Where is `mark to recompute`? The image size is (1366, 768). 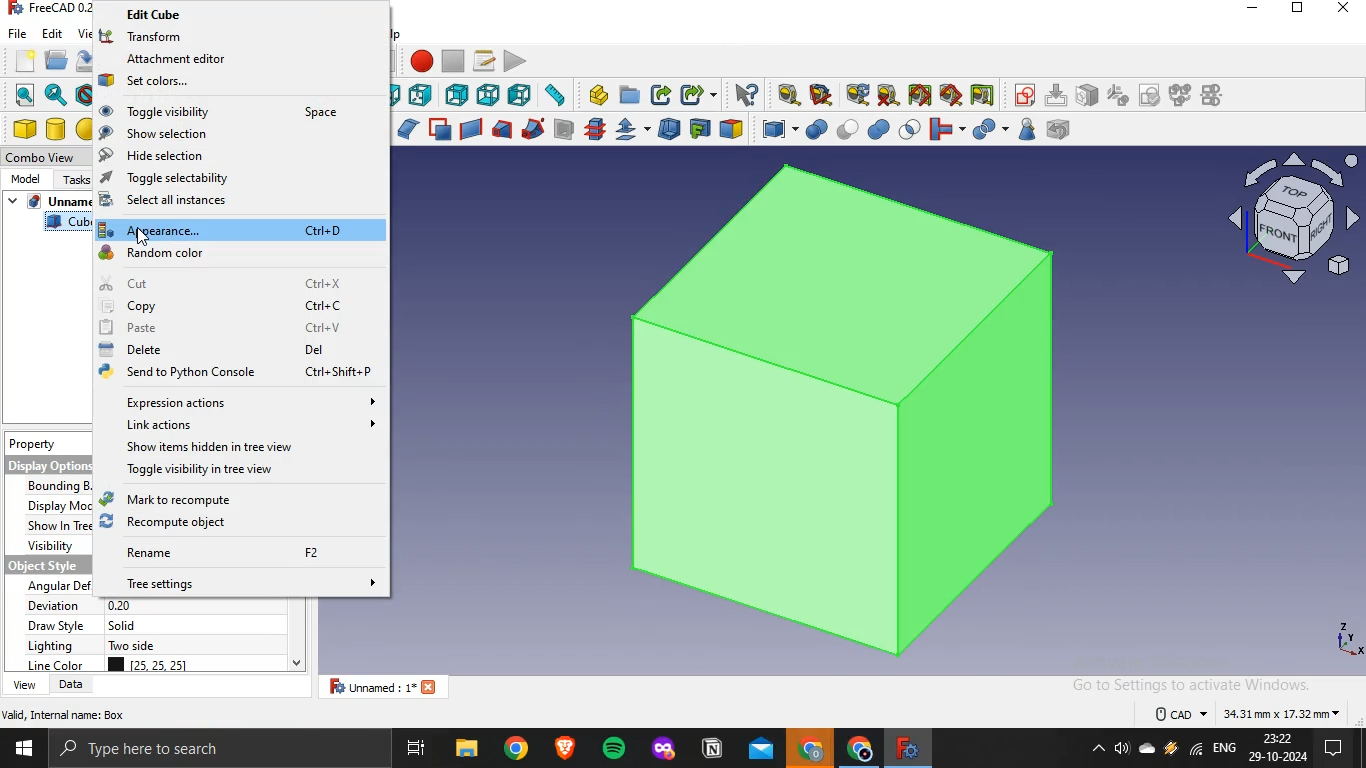
mark to recompute is located at coordinates (231, 499).